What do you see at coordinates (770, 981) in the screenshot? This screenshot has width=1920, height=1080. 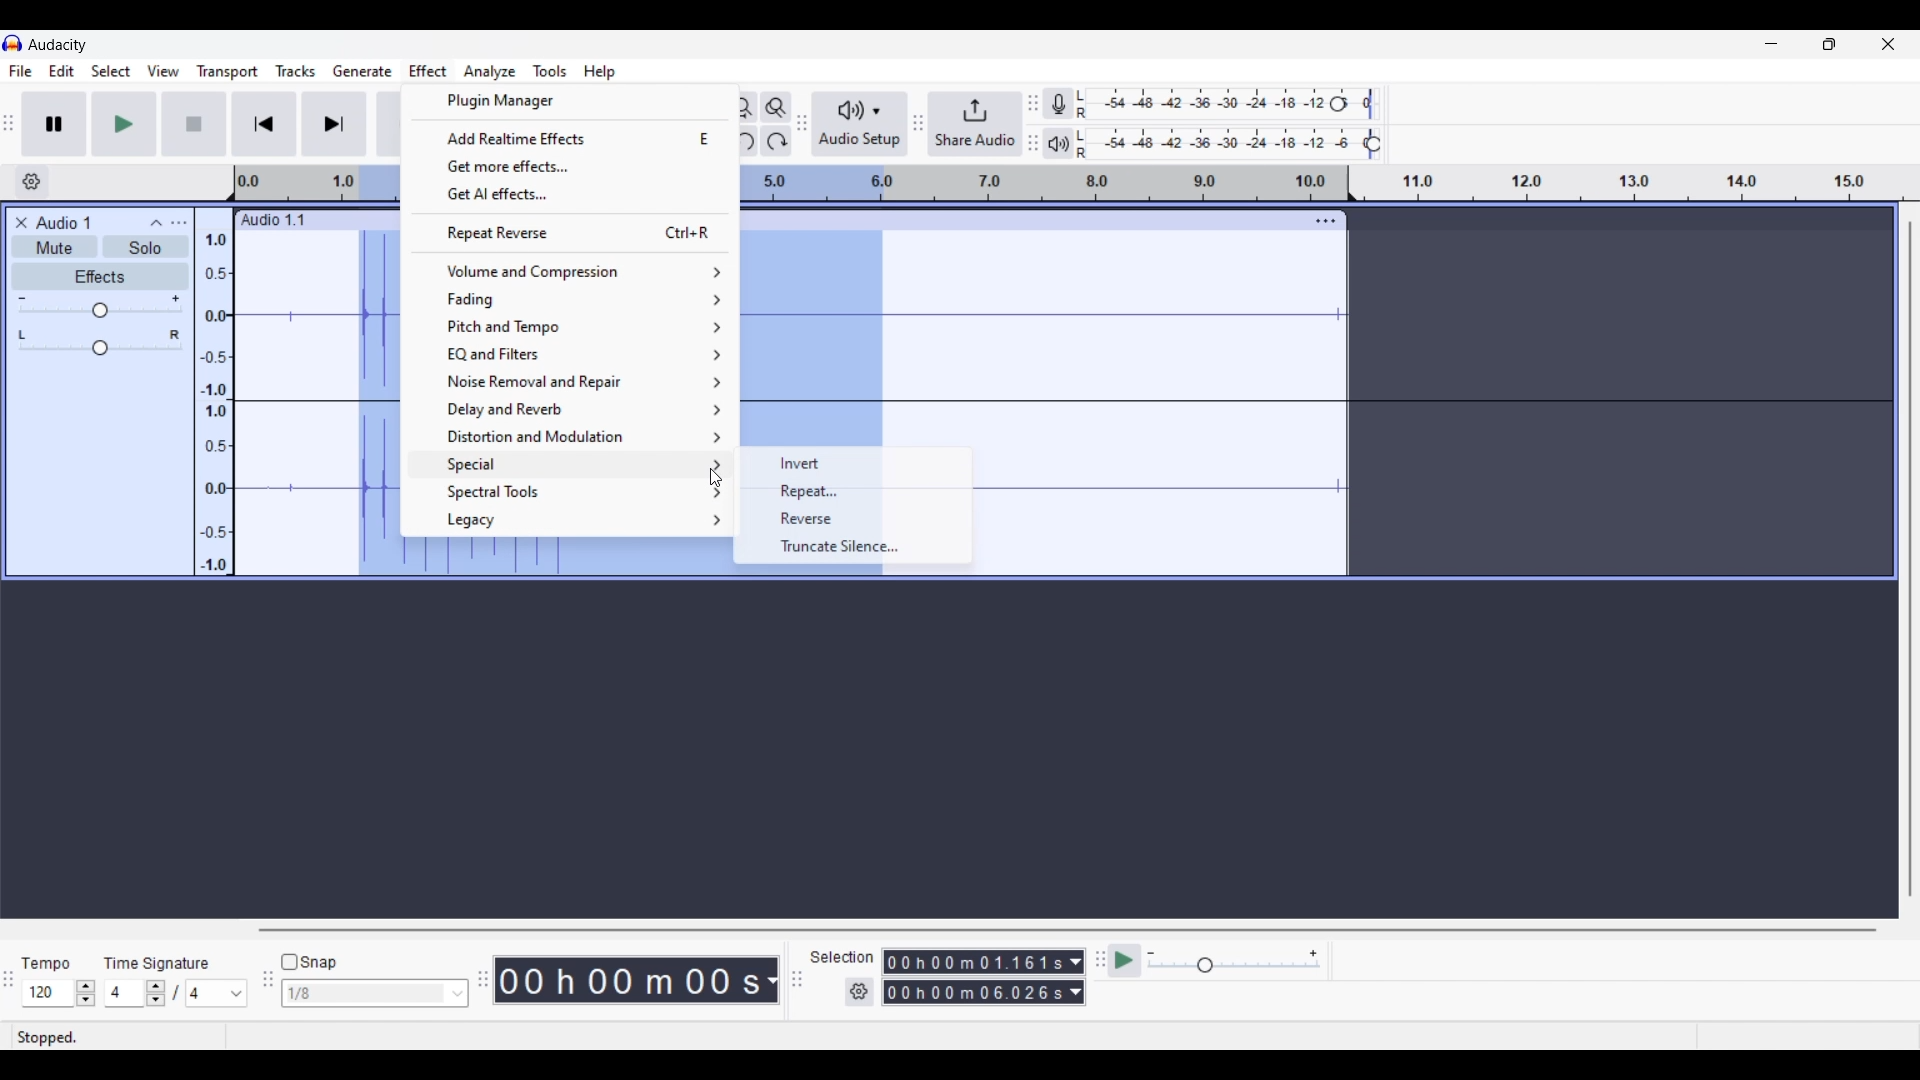 I see `Measurement options for duration` at bounding box center [770, 981].